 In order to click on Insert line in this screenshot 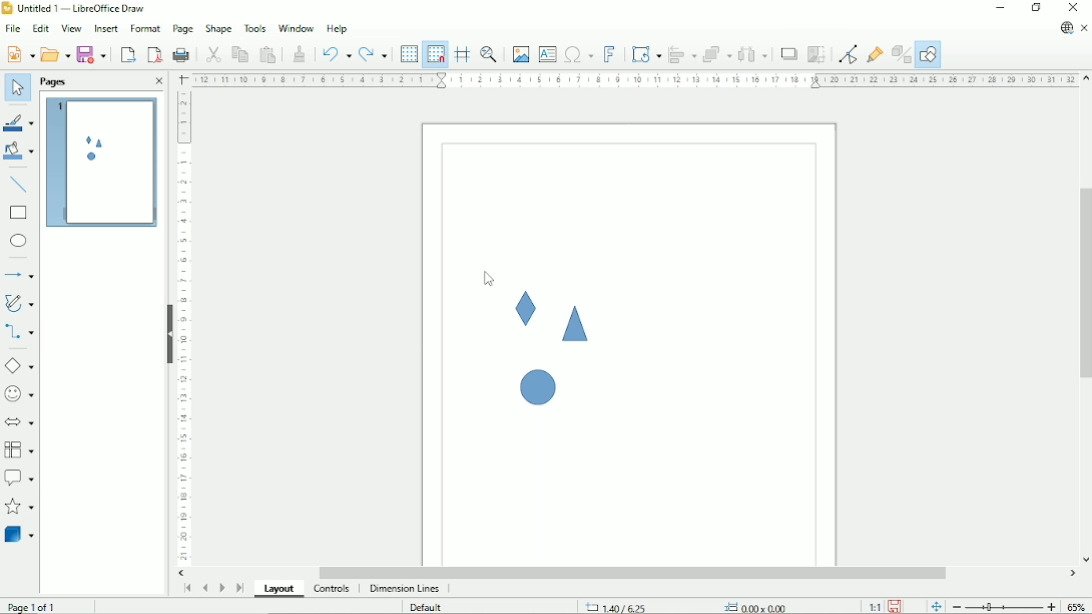, I will do `click(19, 184)`.